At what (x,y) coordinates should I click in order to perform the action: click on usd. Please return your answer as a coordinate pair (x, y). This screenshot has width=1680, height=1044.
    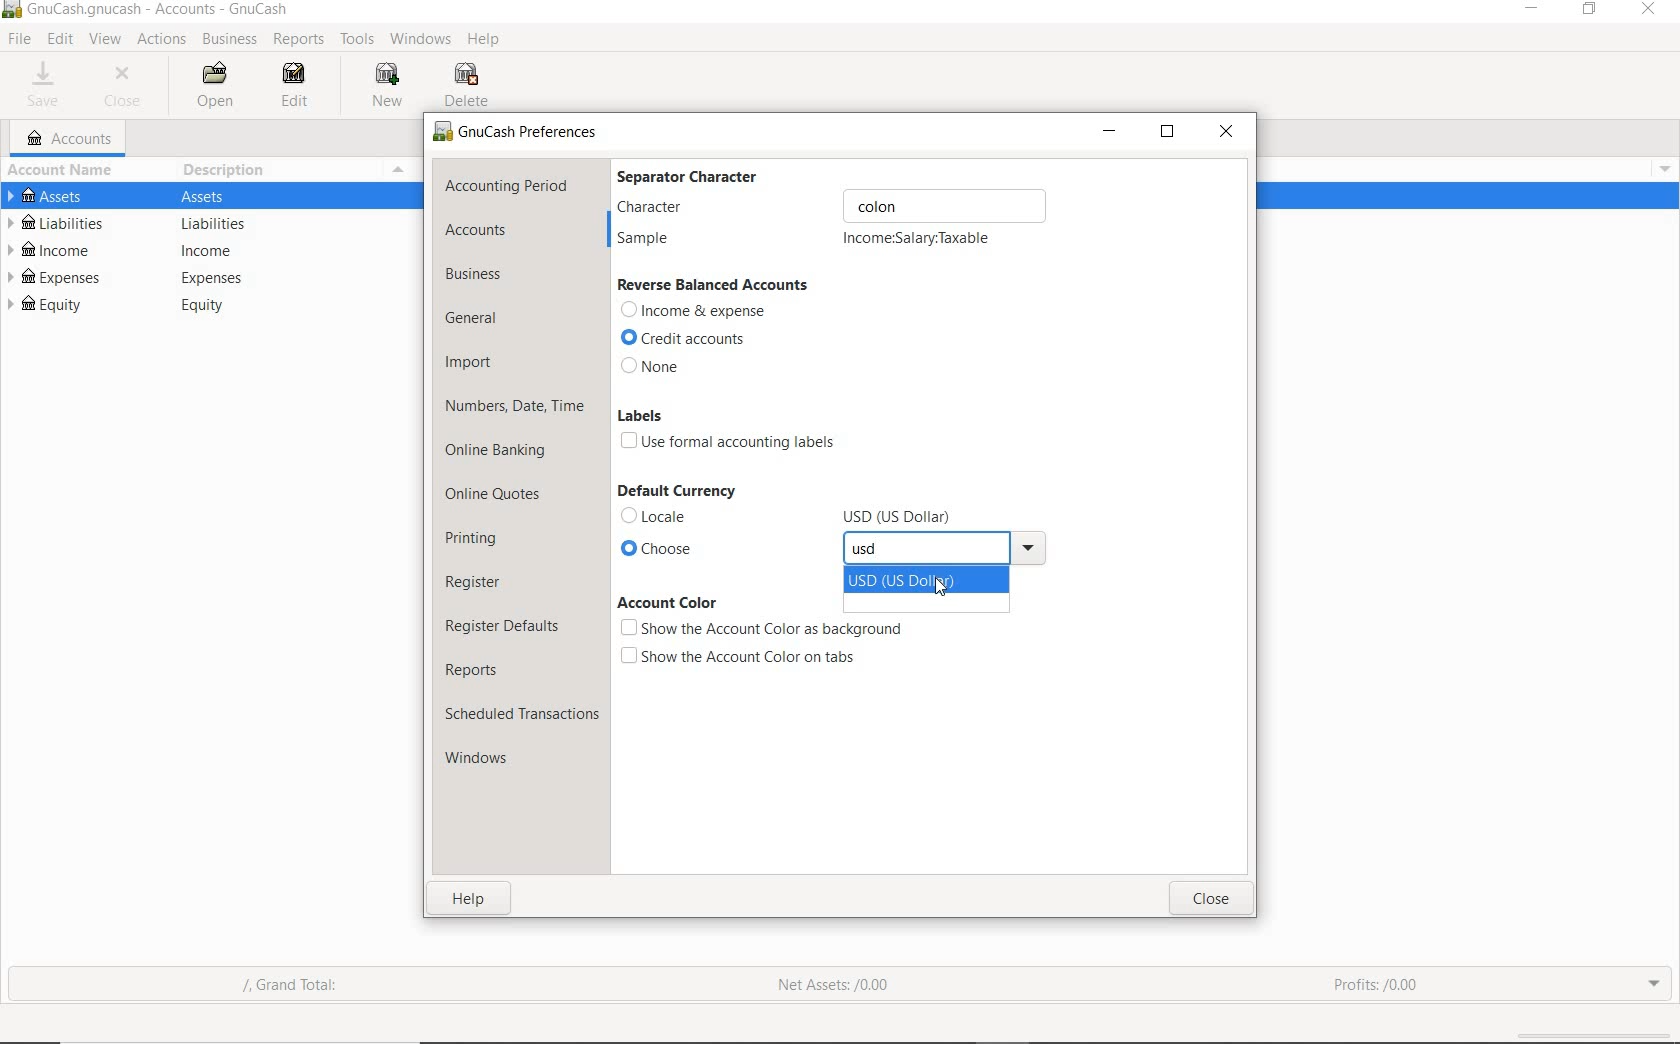
    Looking at the image, I should click on (879, 551).